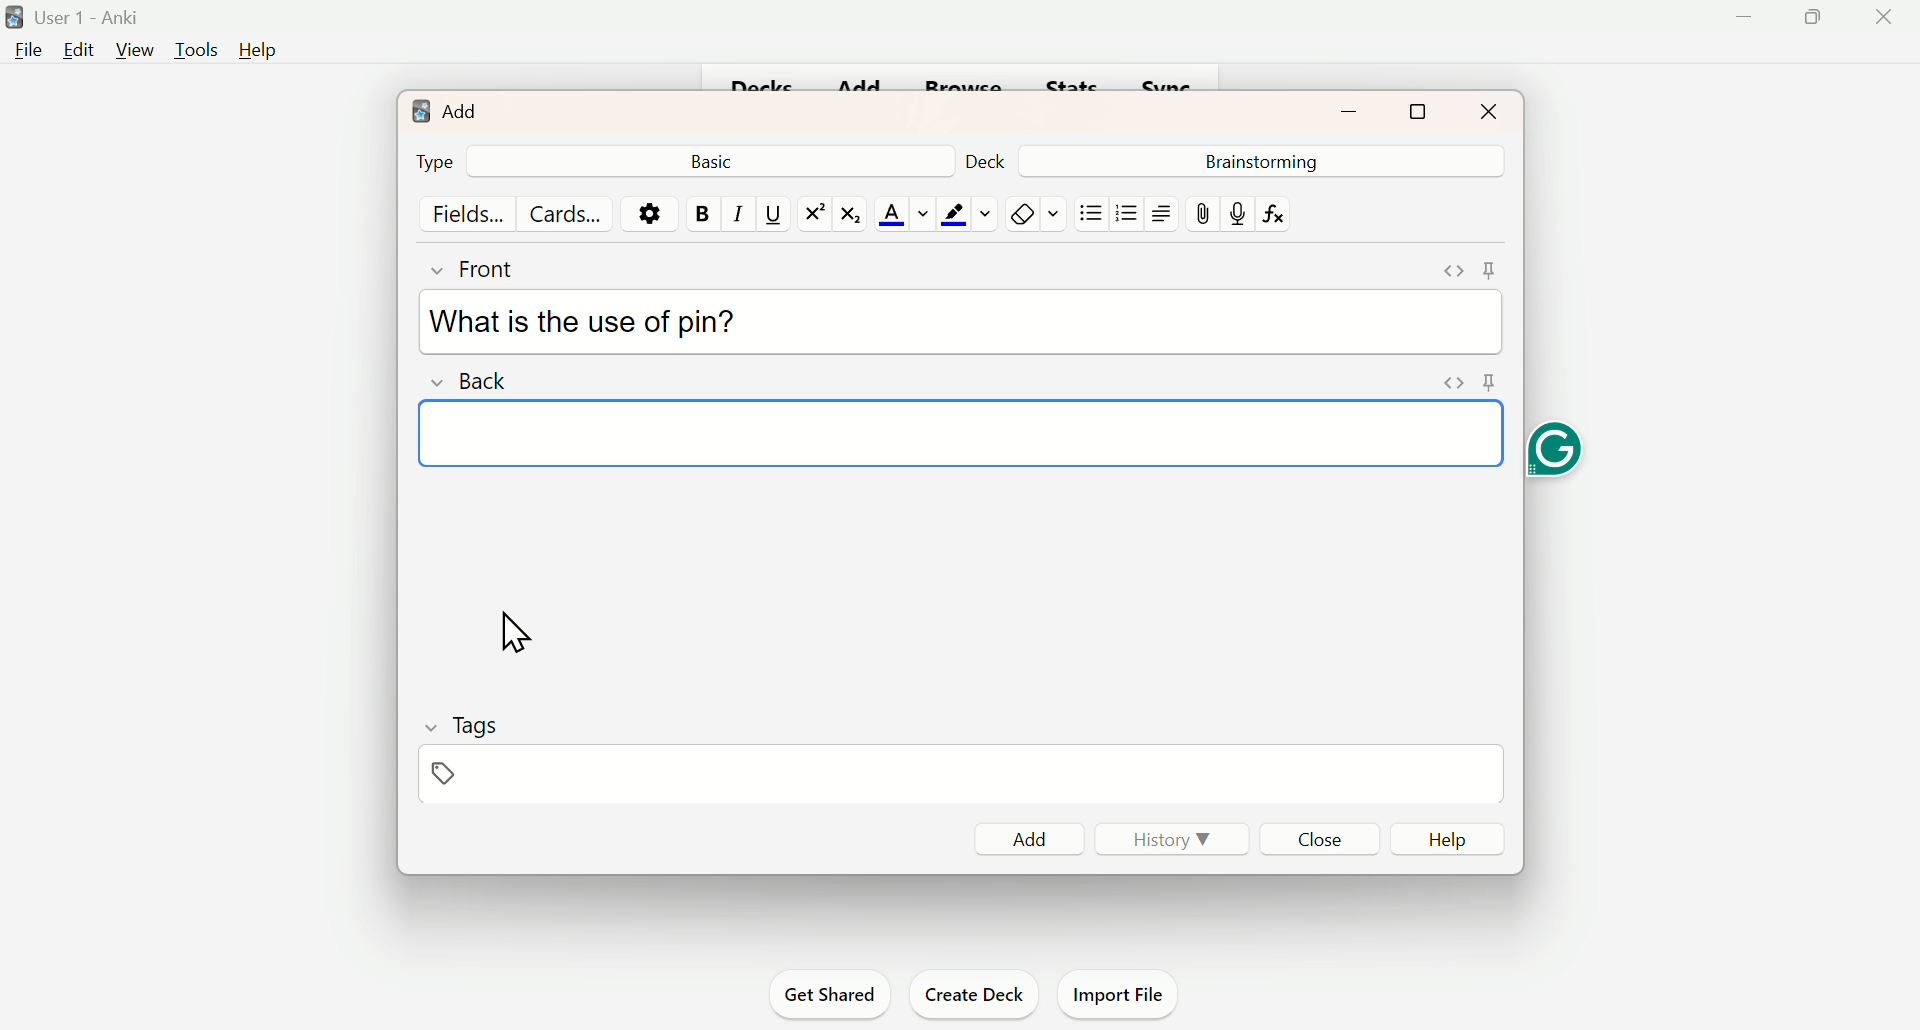 The width and height of the screenshot is (1920, 1030). Describe the element at coordinates (649, 212) in the screenshot. I see `Options` at that location.